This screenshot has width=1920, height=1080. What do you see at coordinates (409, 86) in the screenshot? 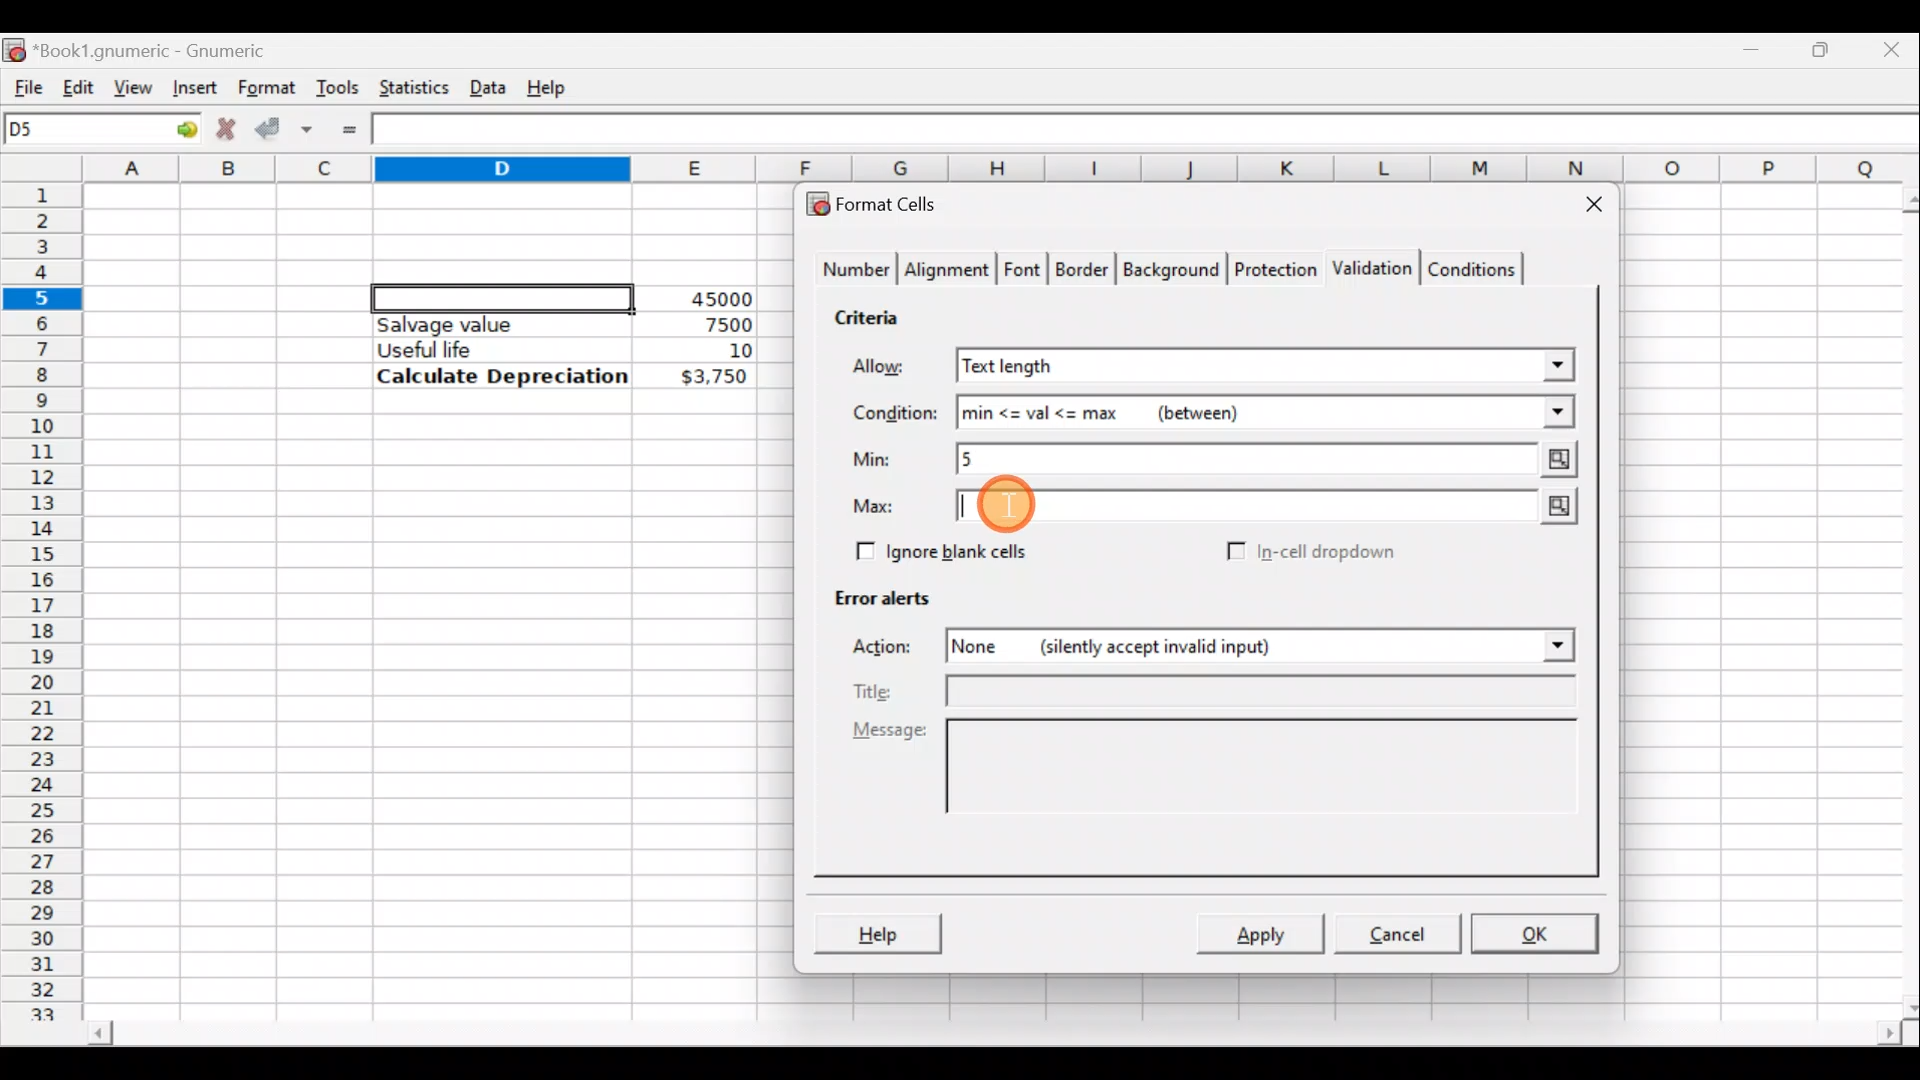
I see `Statistics` at bounding box center [409, 86].